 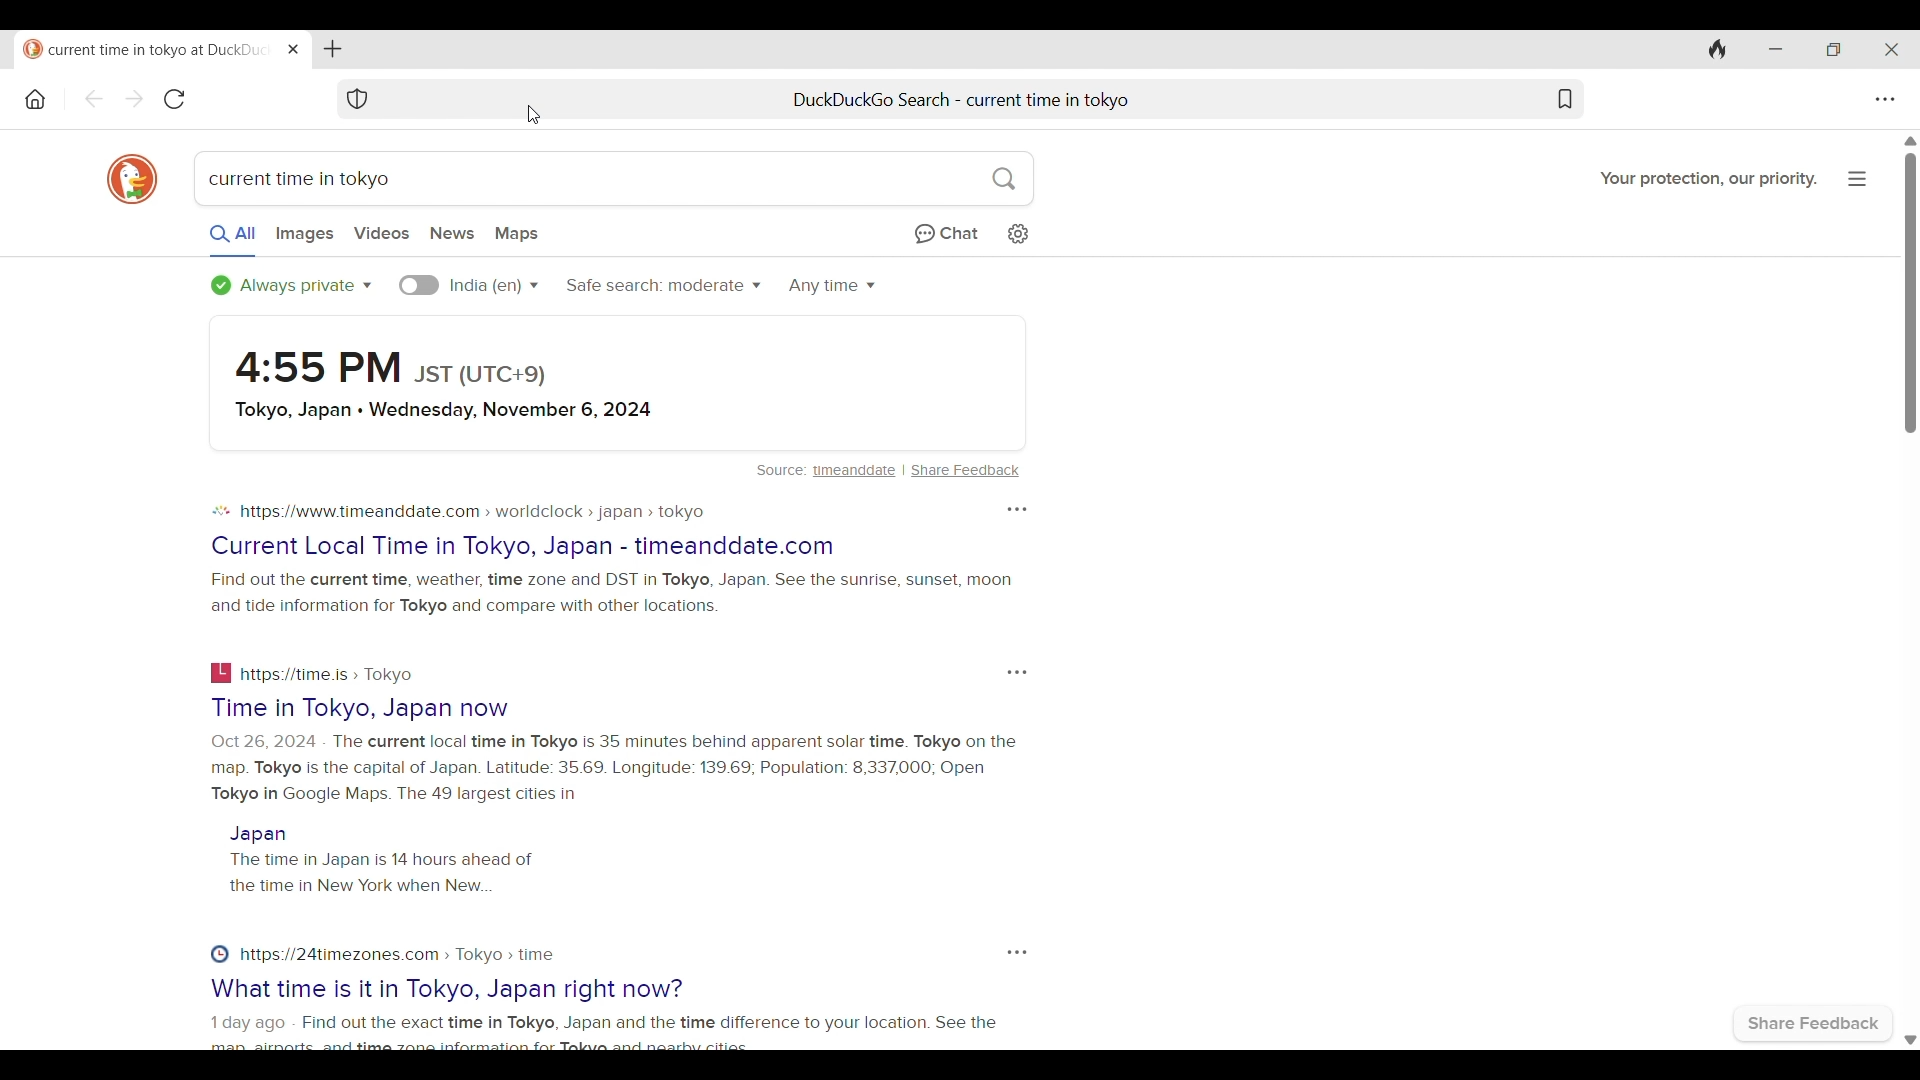 What do you see at coordinates (294, 49) in the screenshot?
I see `Close tab` at bounding box center [294, 49].